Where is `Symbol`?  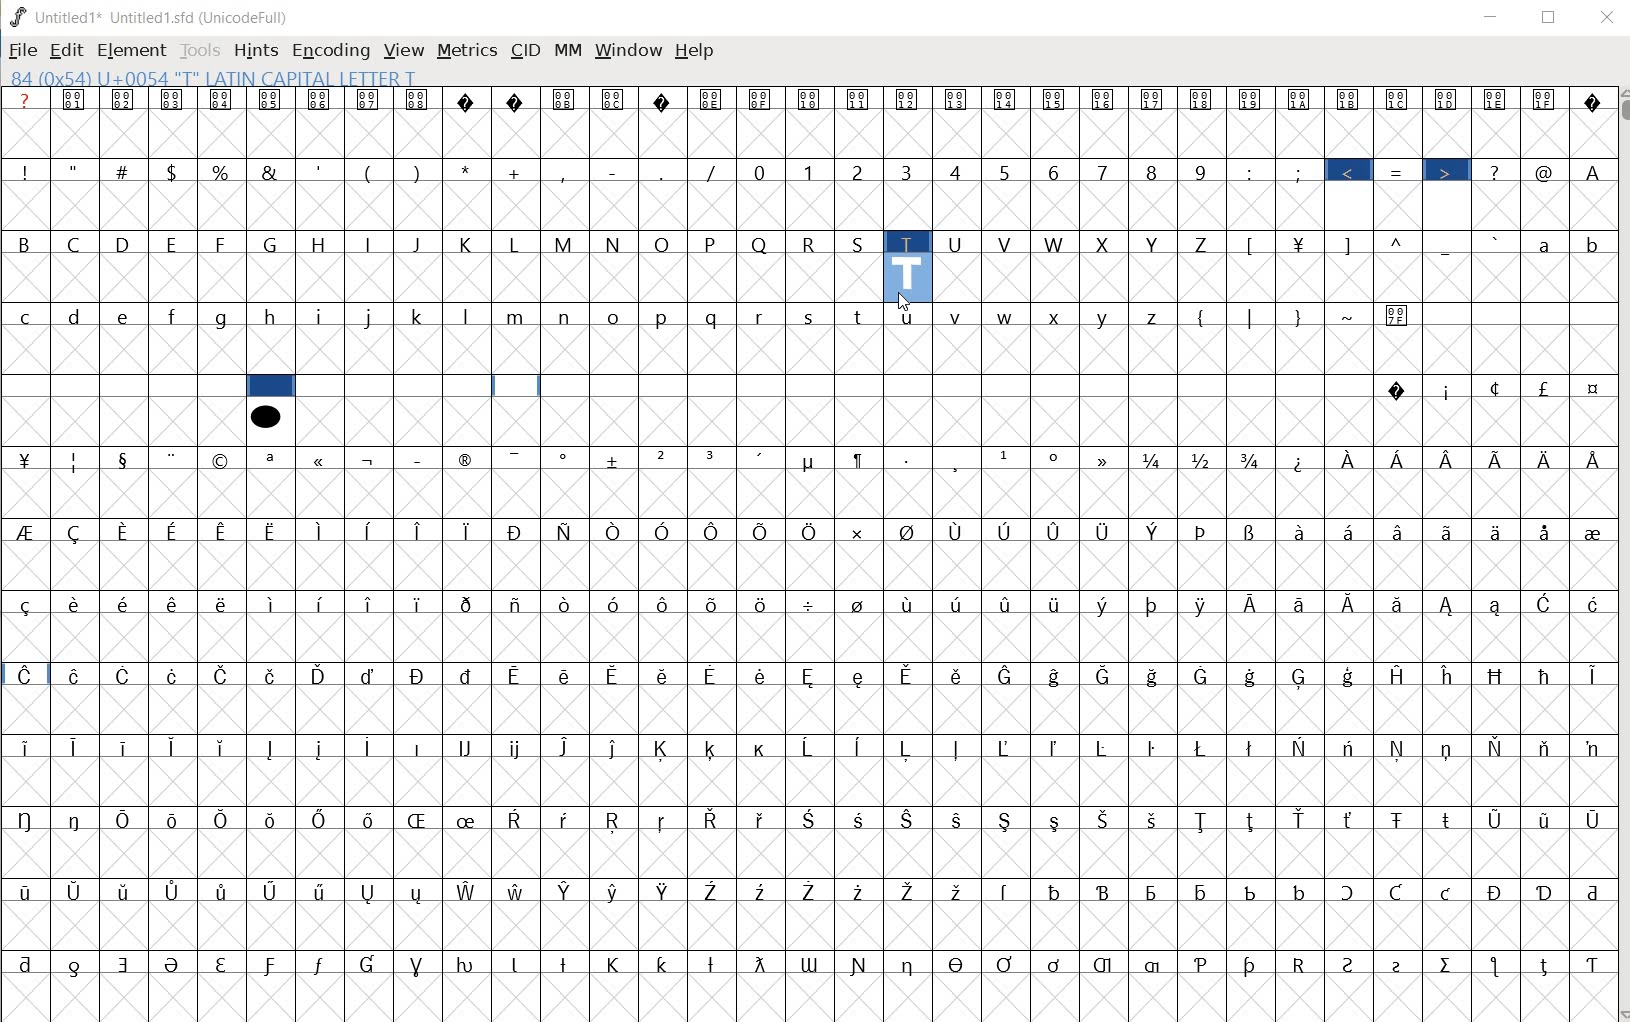 Symbol is located at coordinates (272, 531).